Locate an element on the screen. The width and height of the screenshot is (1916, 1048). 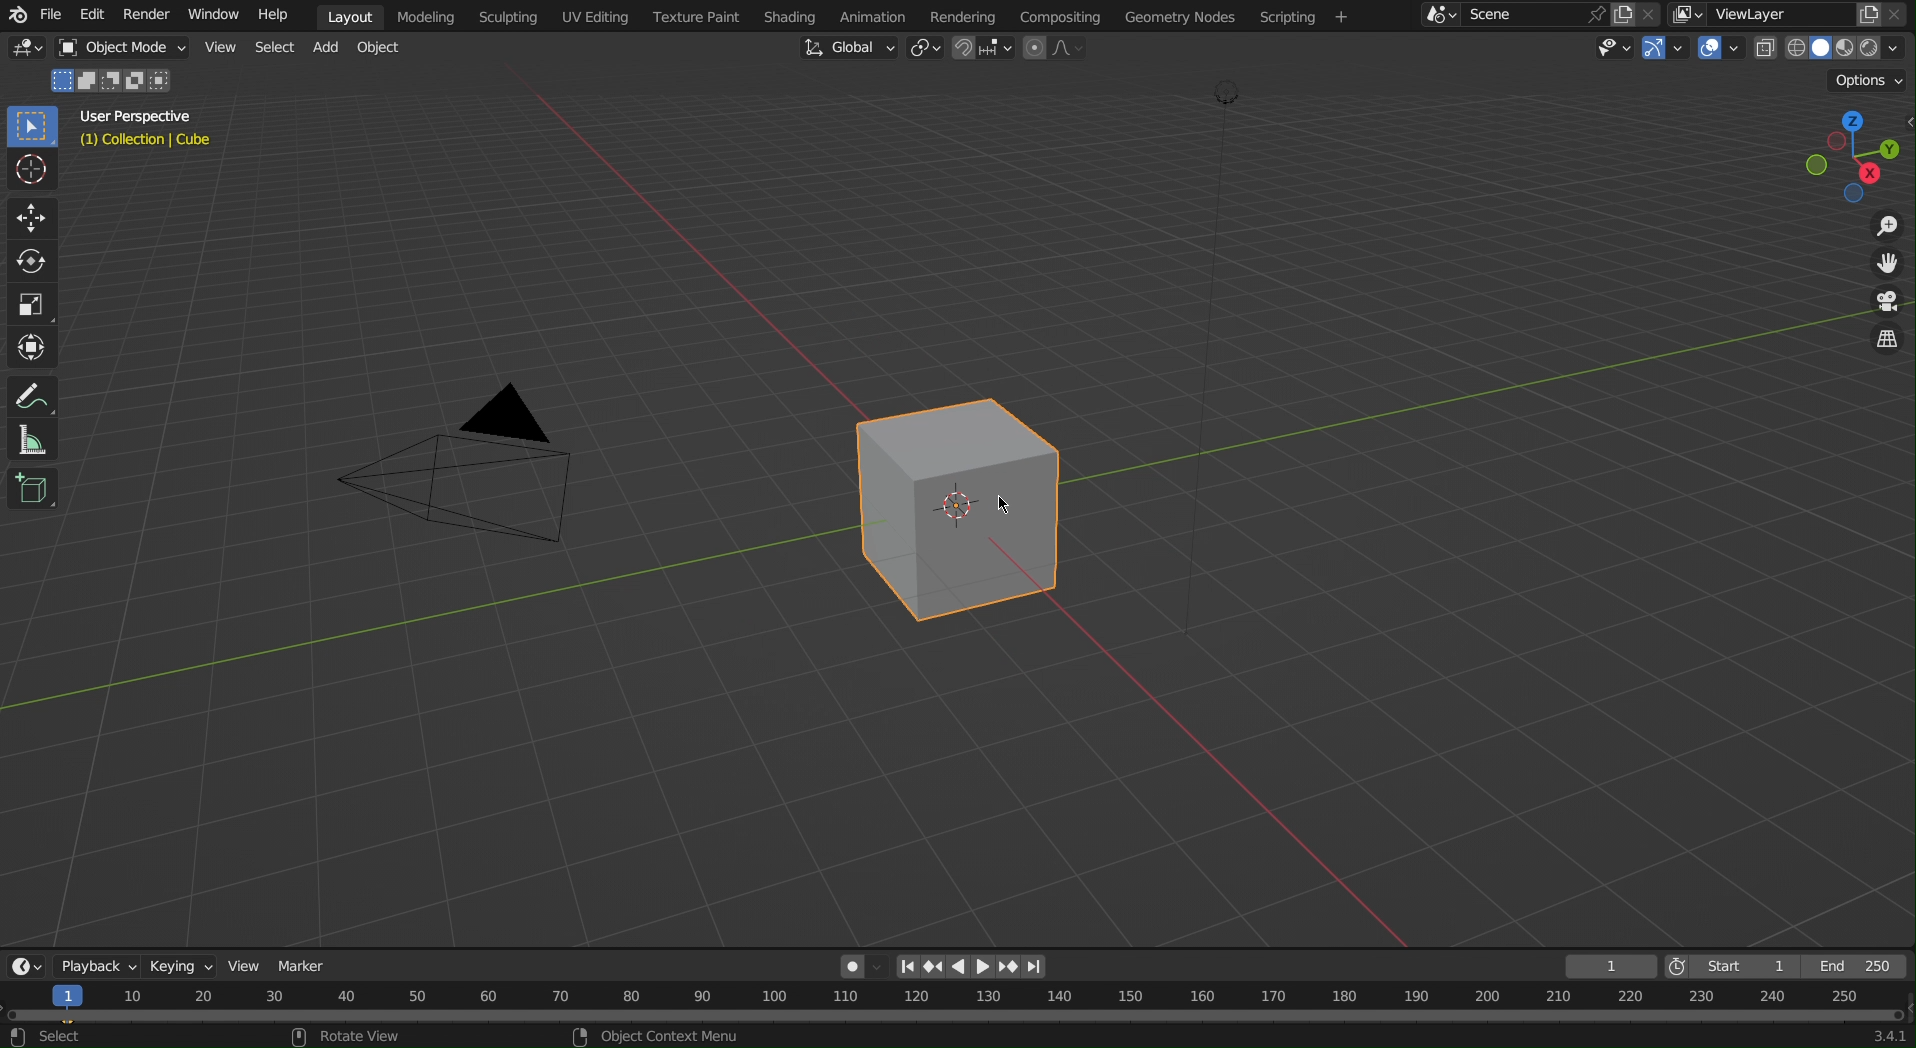
pin is located at coordinates (1593, 13).